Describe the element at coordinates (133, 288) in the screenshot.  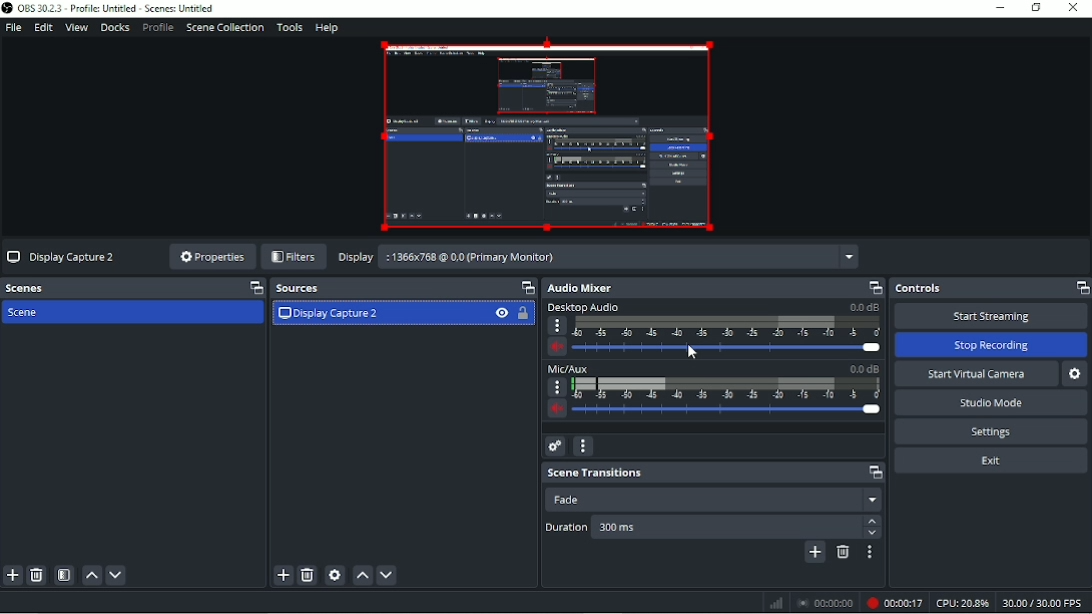
I see `Scenes` at that location.